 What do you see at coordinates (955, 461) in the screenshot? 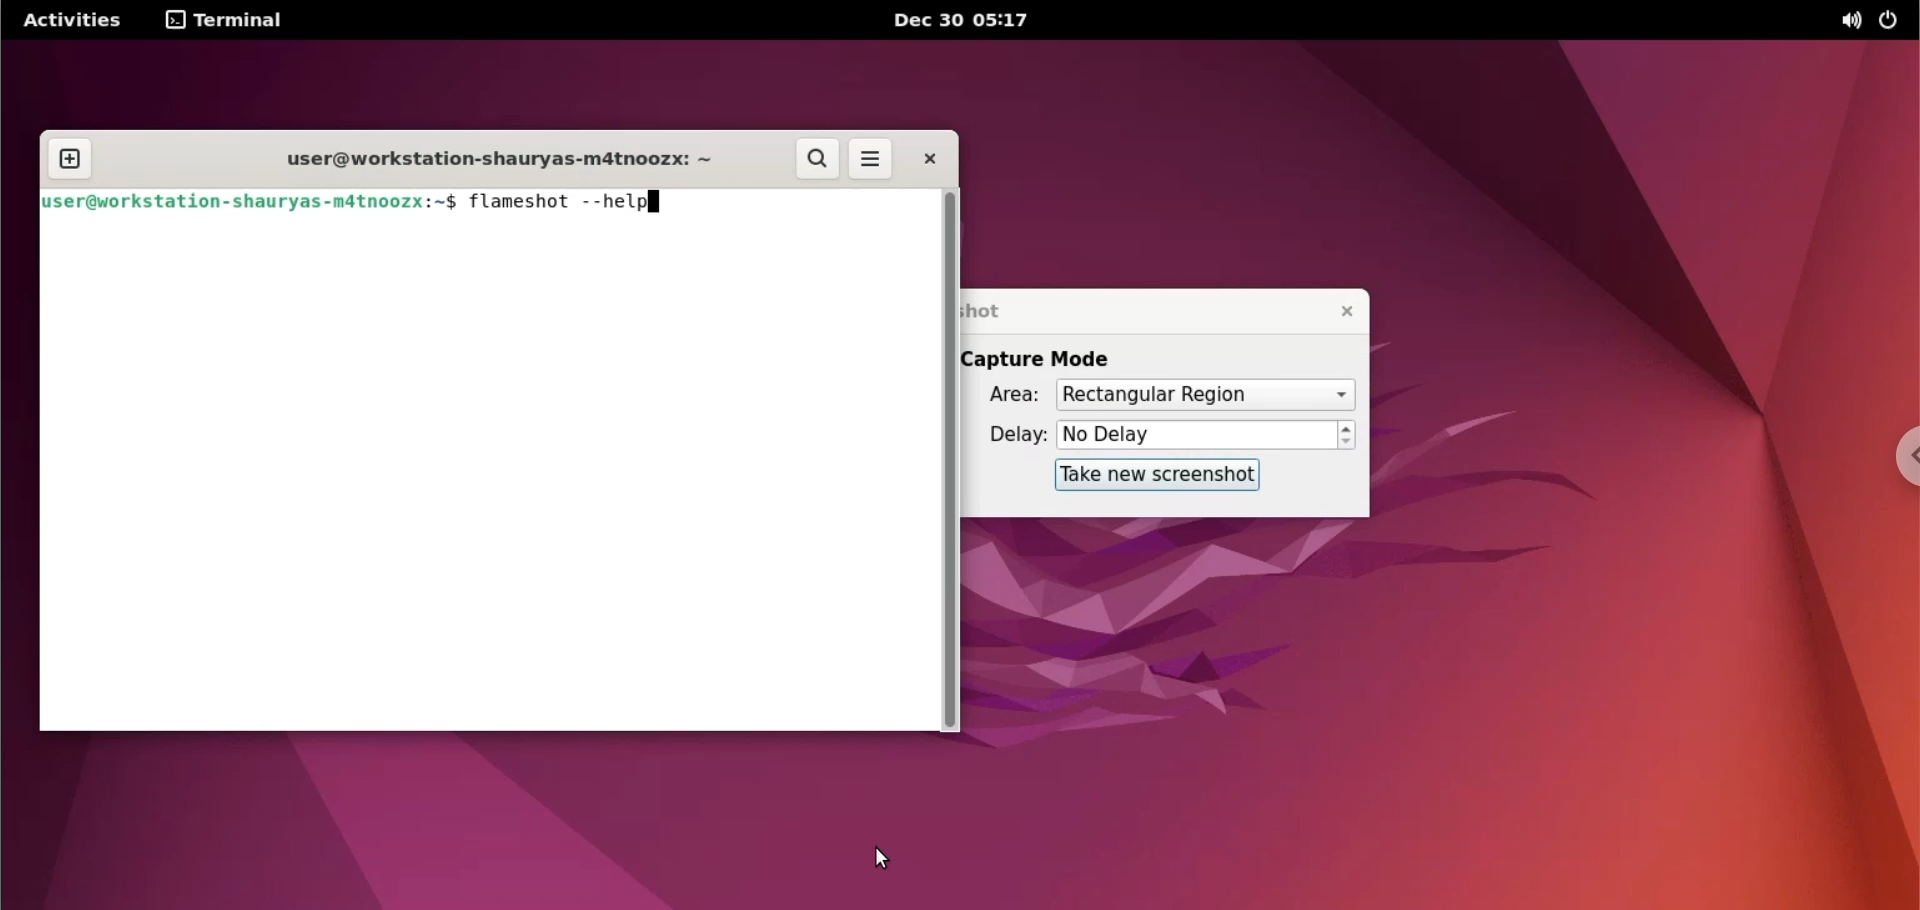
I see `scrollbar` at bounding box center [955, 461].